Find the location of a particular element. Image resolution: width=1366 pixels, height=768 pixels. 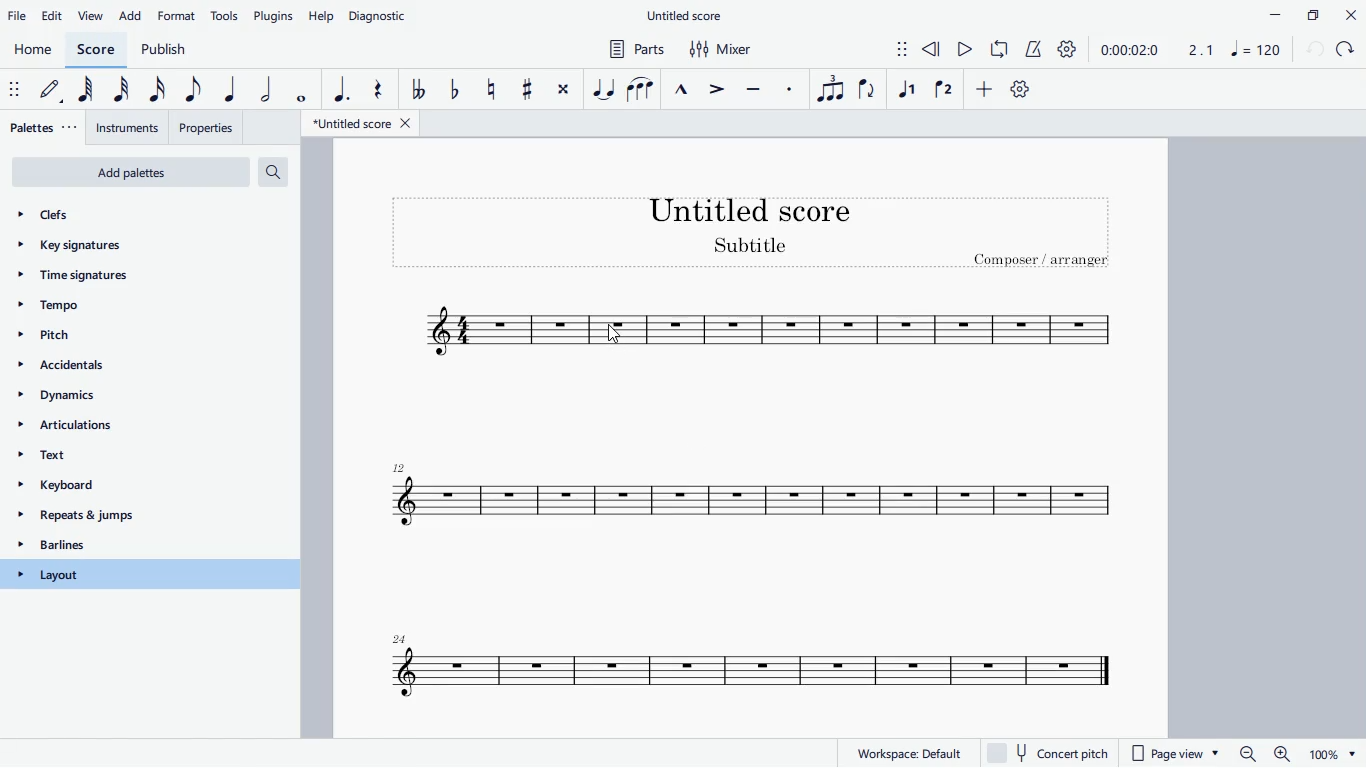

64th note is located at coordinates (91, 92).